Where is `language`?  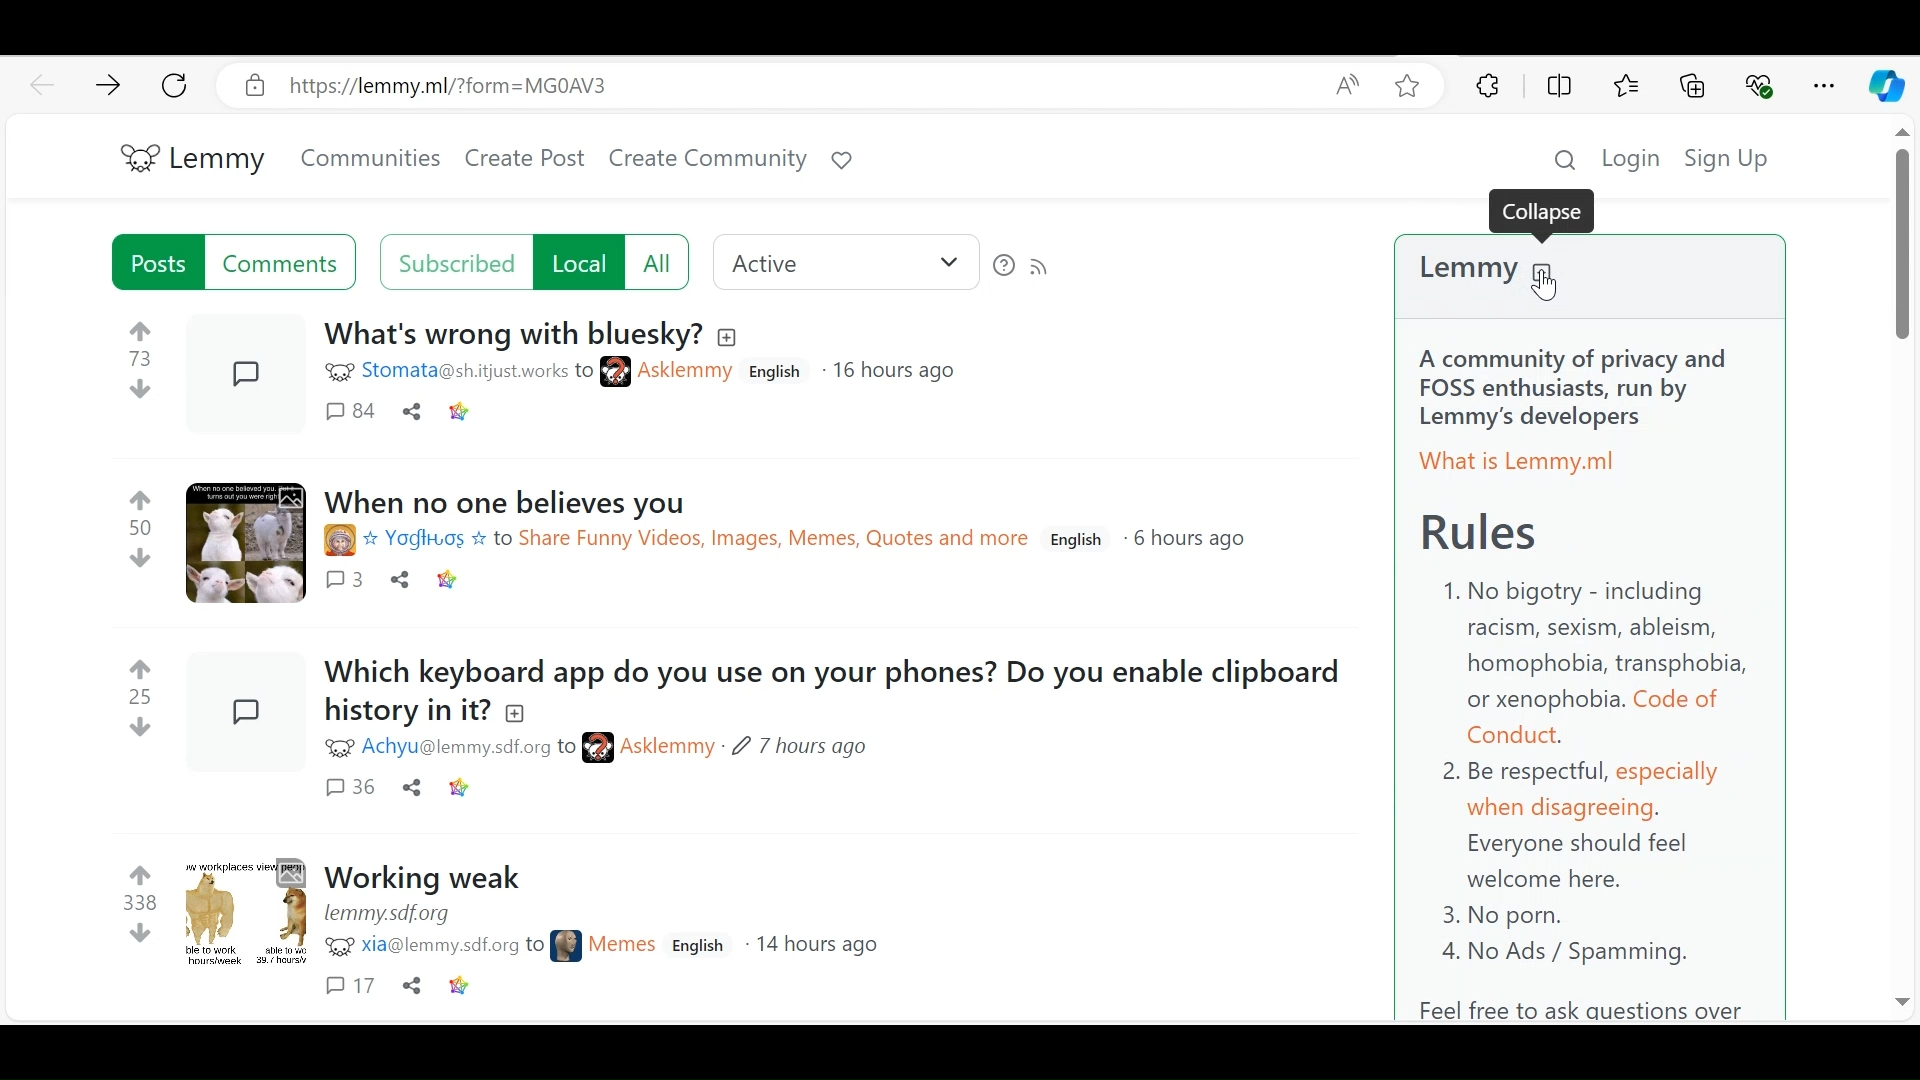 language is located at coordinates (1081, 540).